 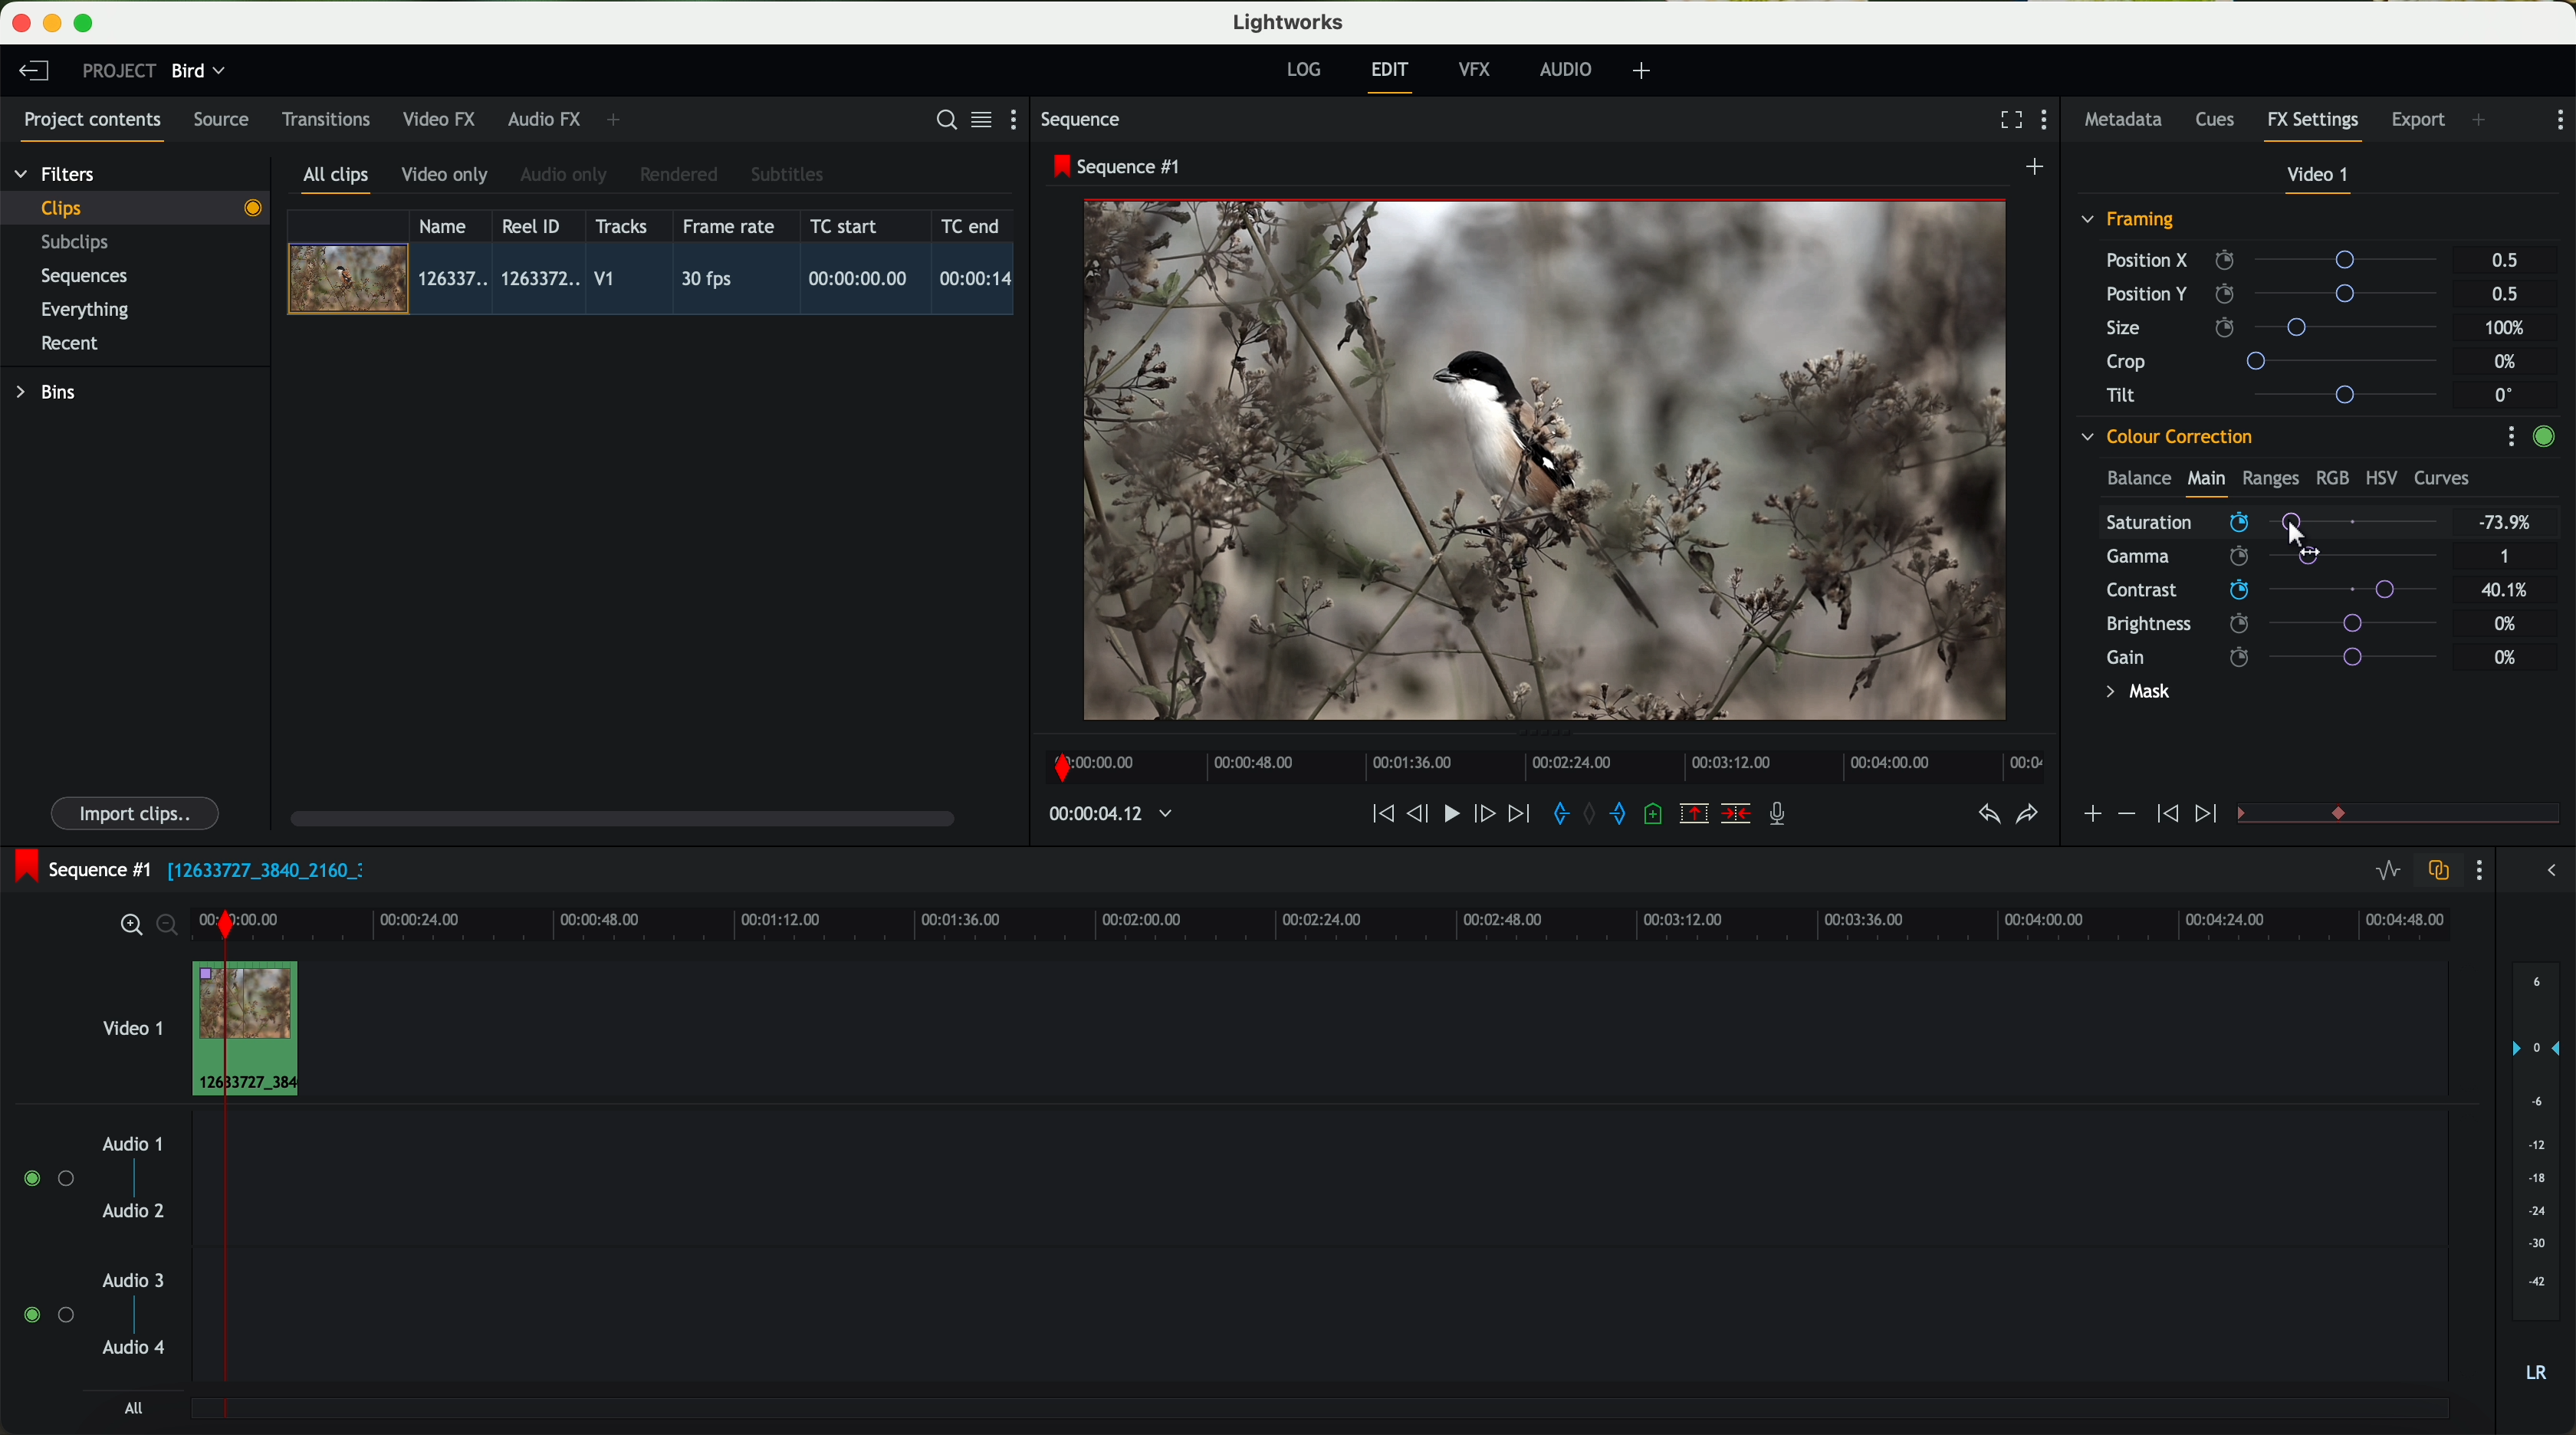 What do you see at coordinates (57, 173) in the screenshot?
I see `filters` at bounding box center [57, 173].